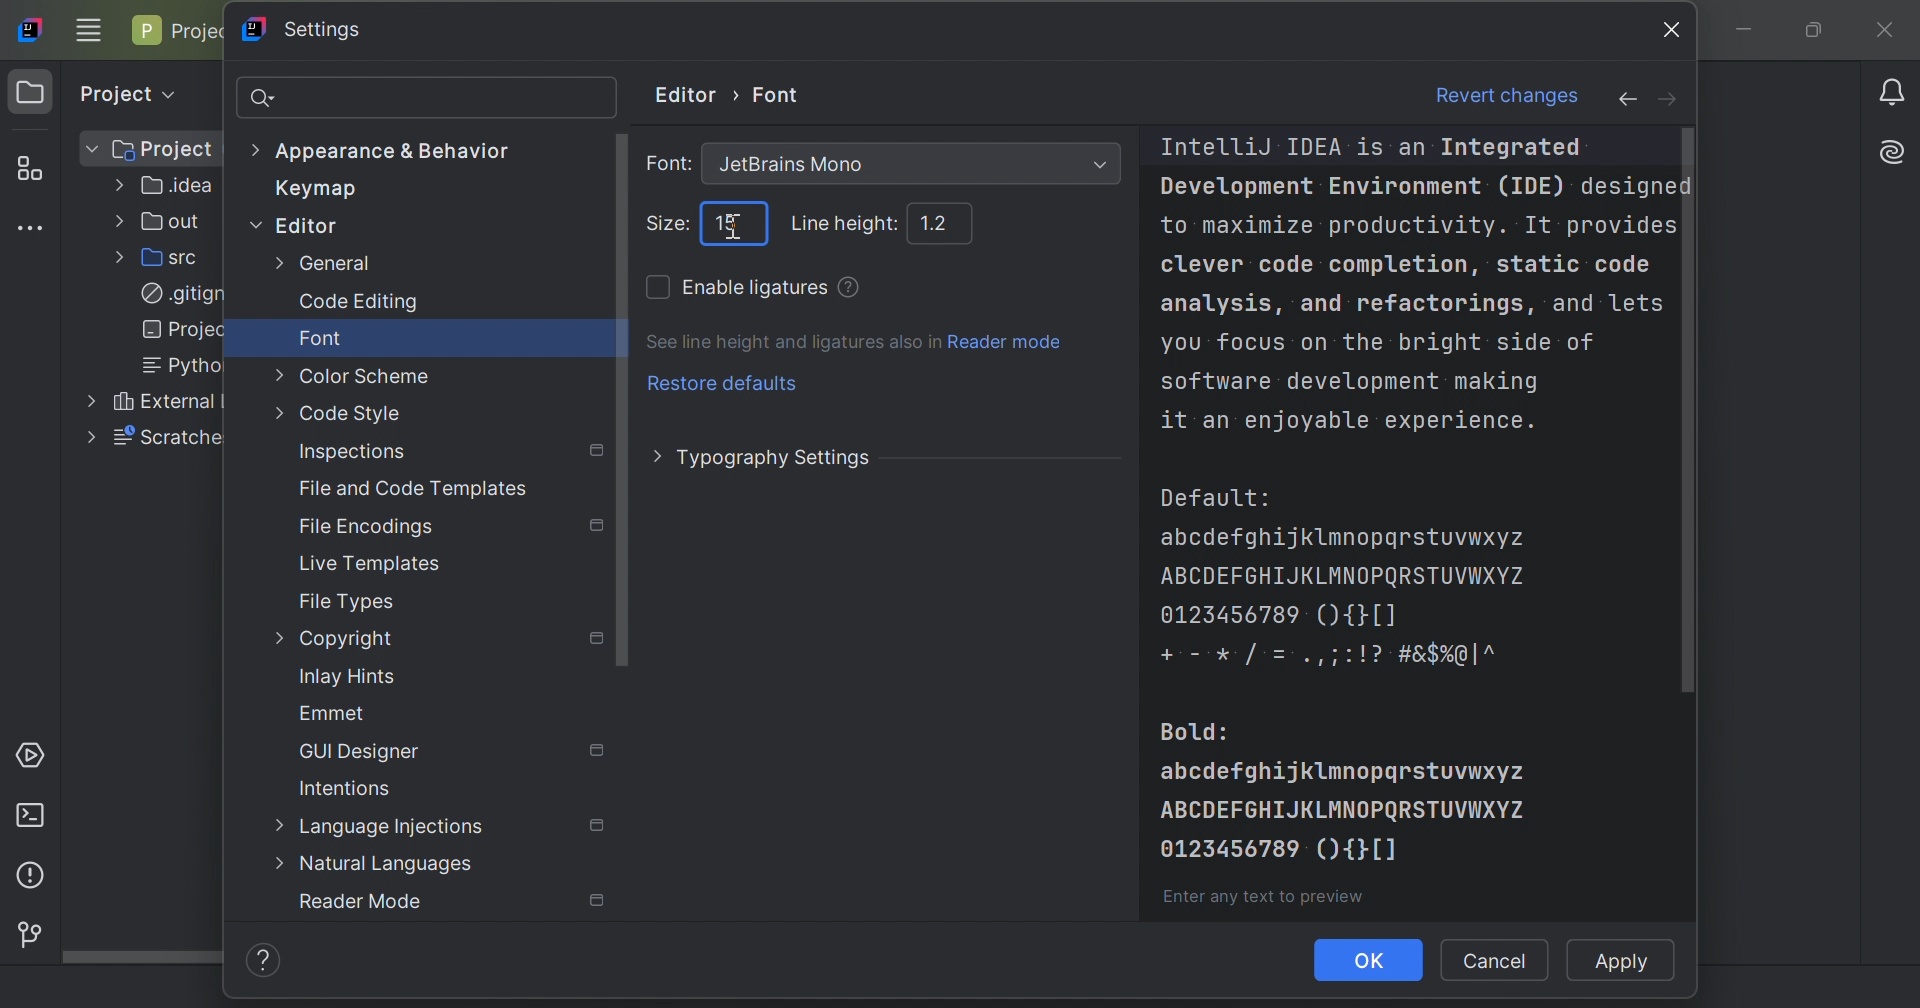  Describe the element at coordinates (598, 454) in the screenshot. I see `Settings marked with this icon are only applied to the current project. Non-marked settings are applied to all projects.` at that location.